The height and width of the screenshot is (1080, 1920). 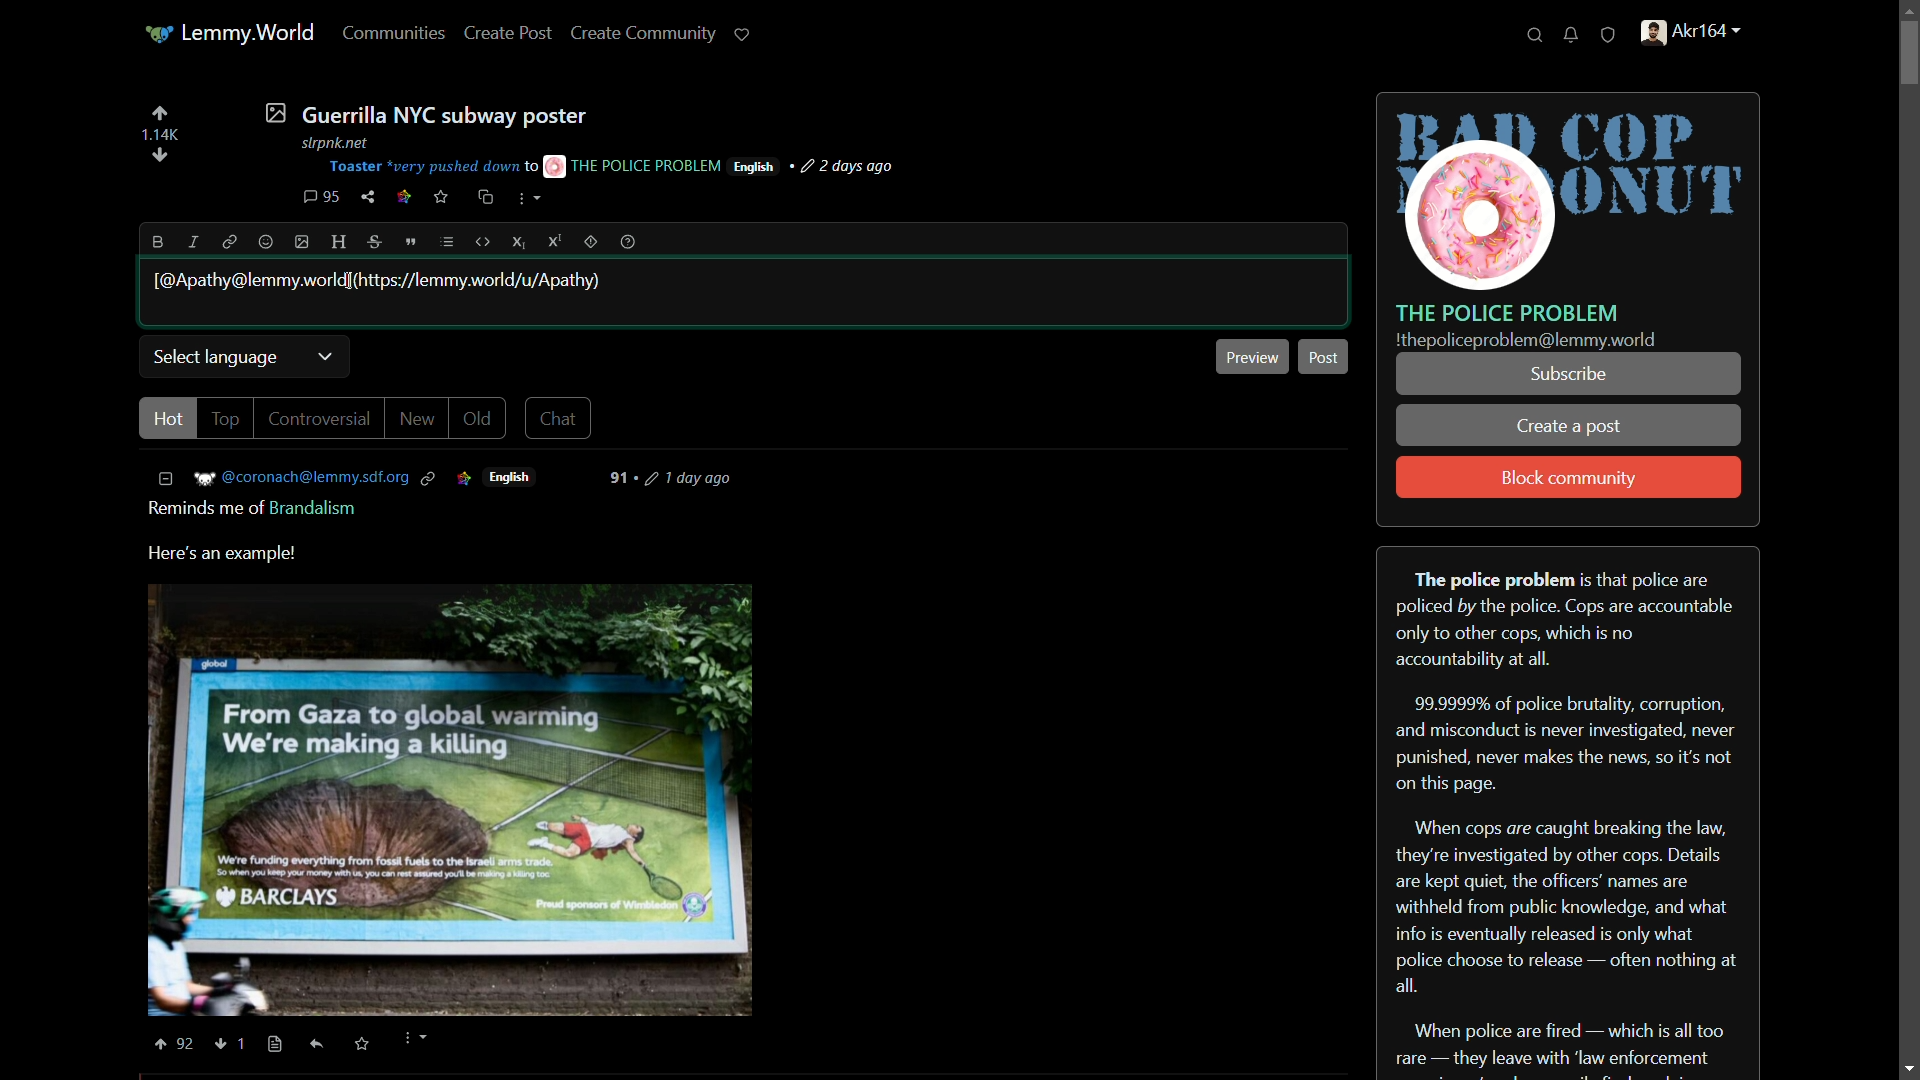 I want to click on spoiler, so click(x=590, y=241).